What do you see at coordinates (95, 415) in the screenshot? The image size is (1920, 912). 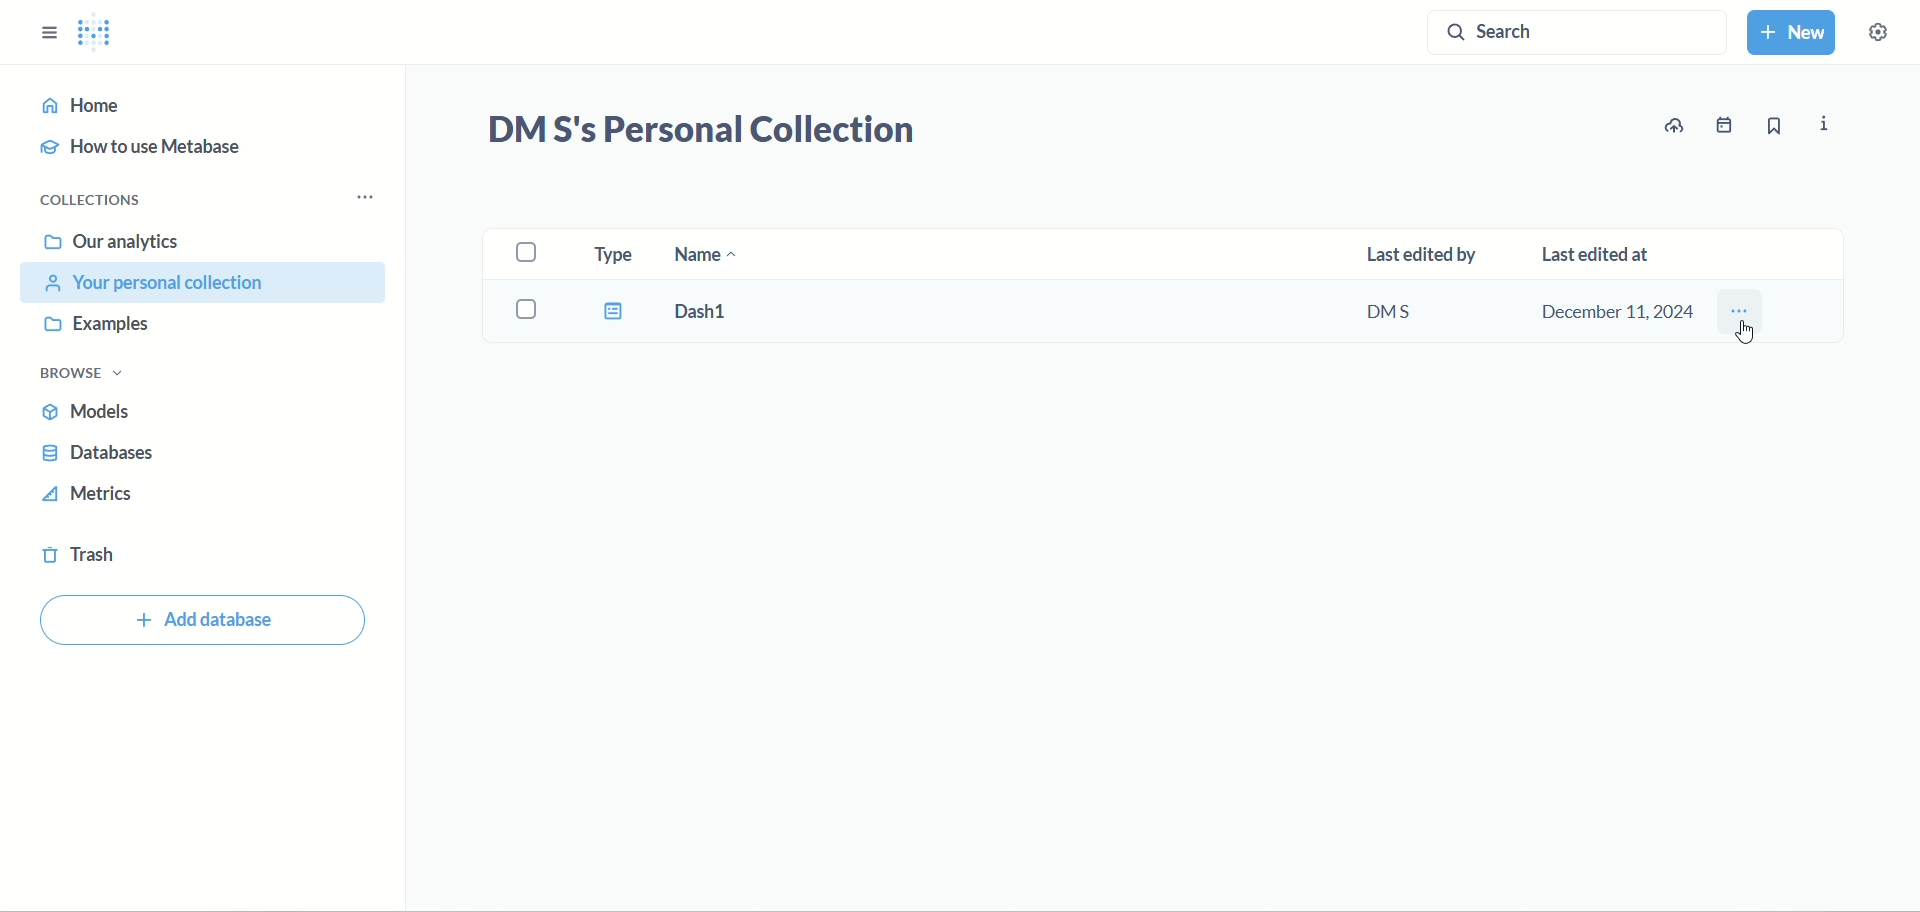 I see `models` at bounding box center [95, 415].